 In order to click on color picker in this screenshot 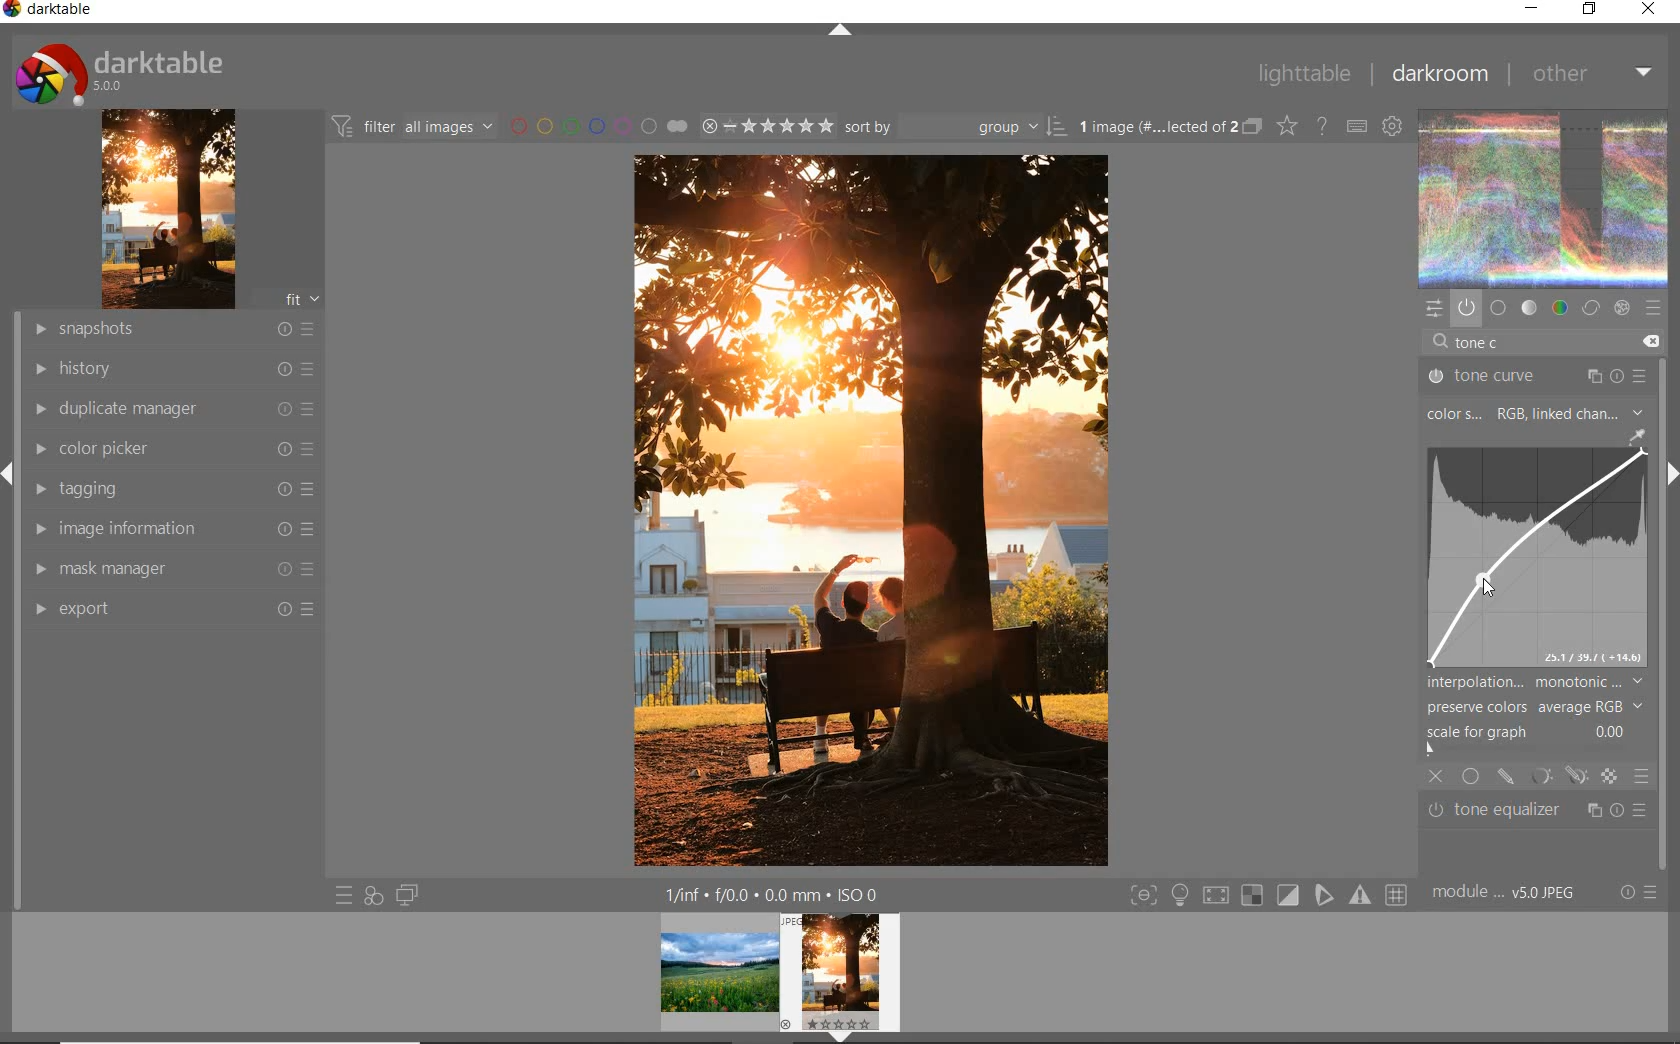, I will do `click(168, 448)`.